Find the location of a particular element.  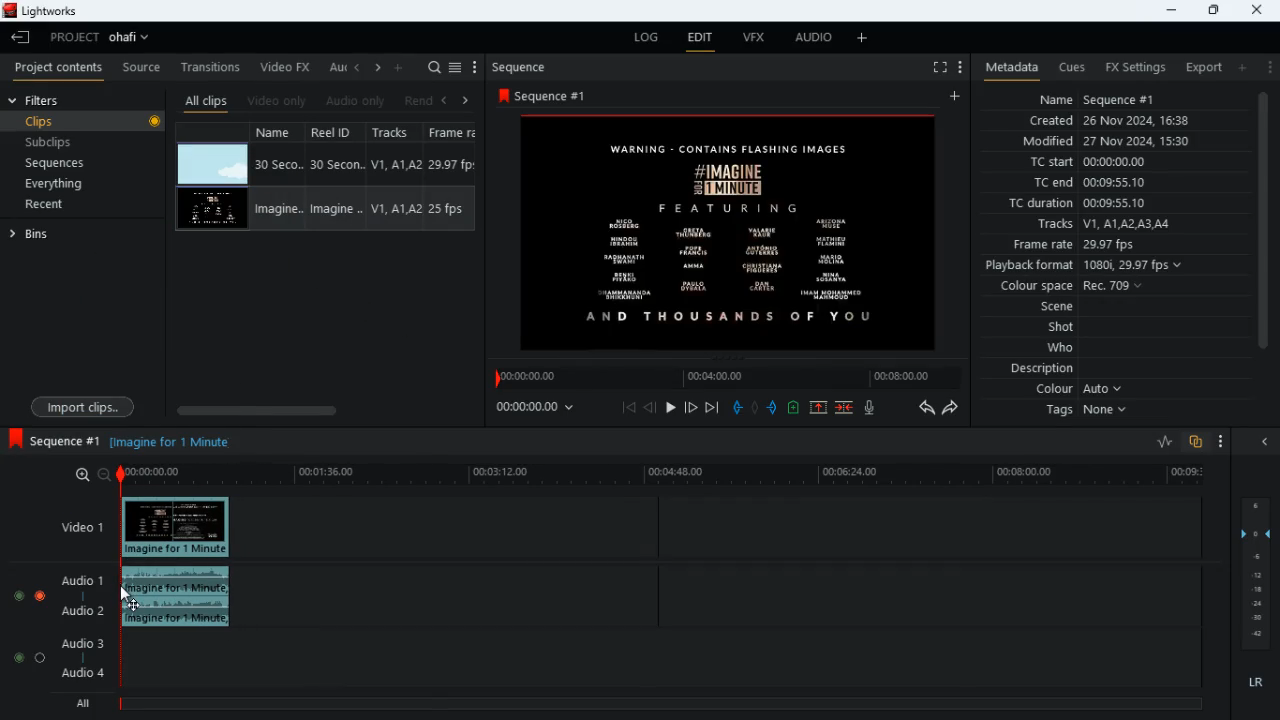

project contents is located at coordinates (59, 67).